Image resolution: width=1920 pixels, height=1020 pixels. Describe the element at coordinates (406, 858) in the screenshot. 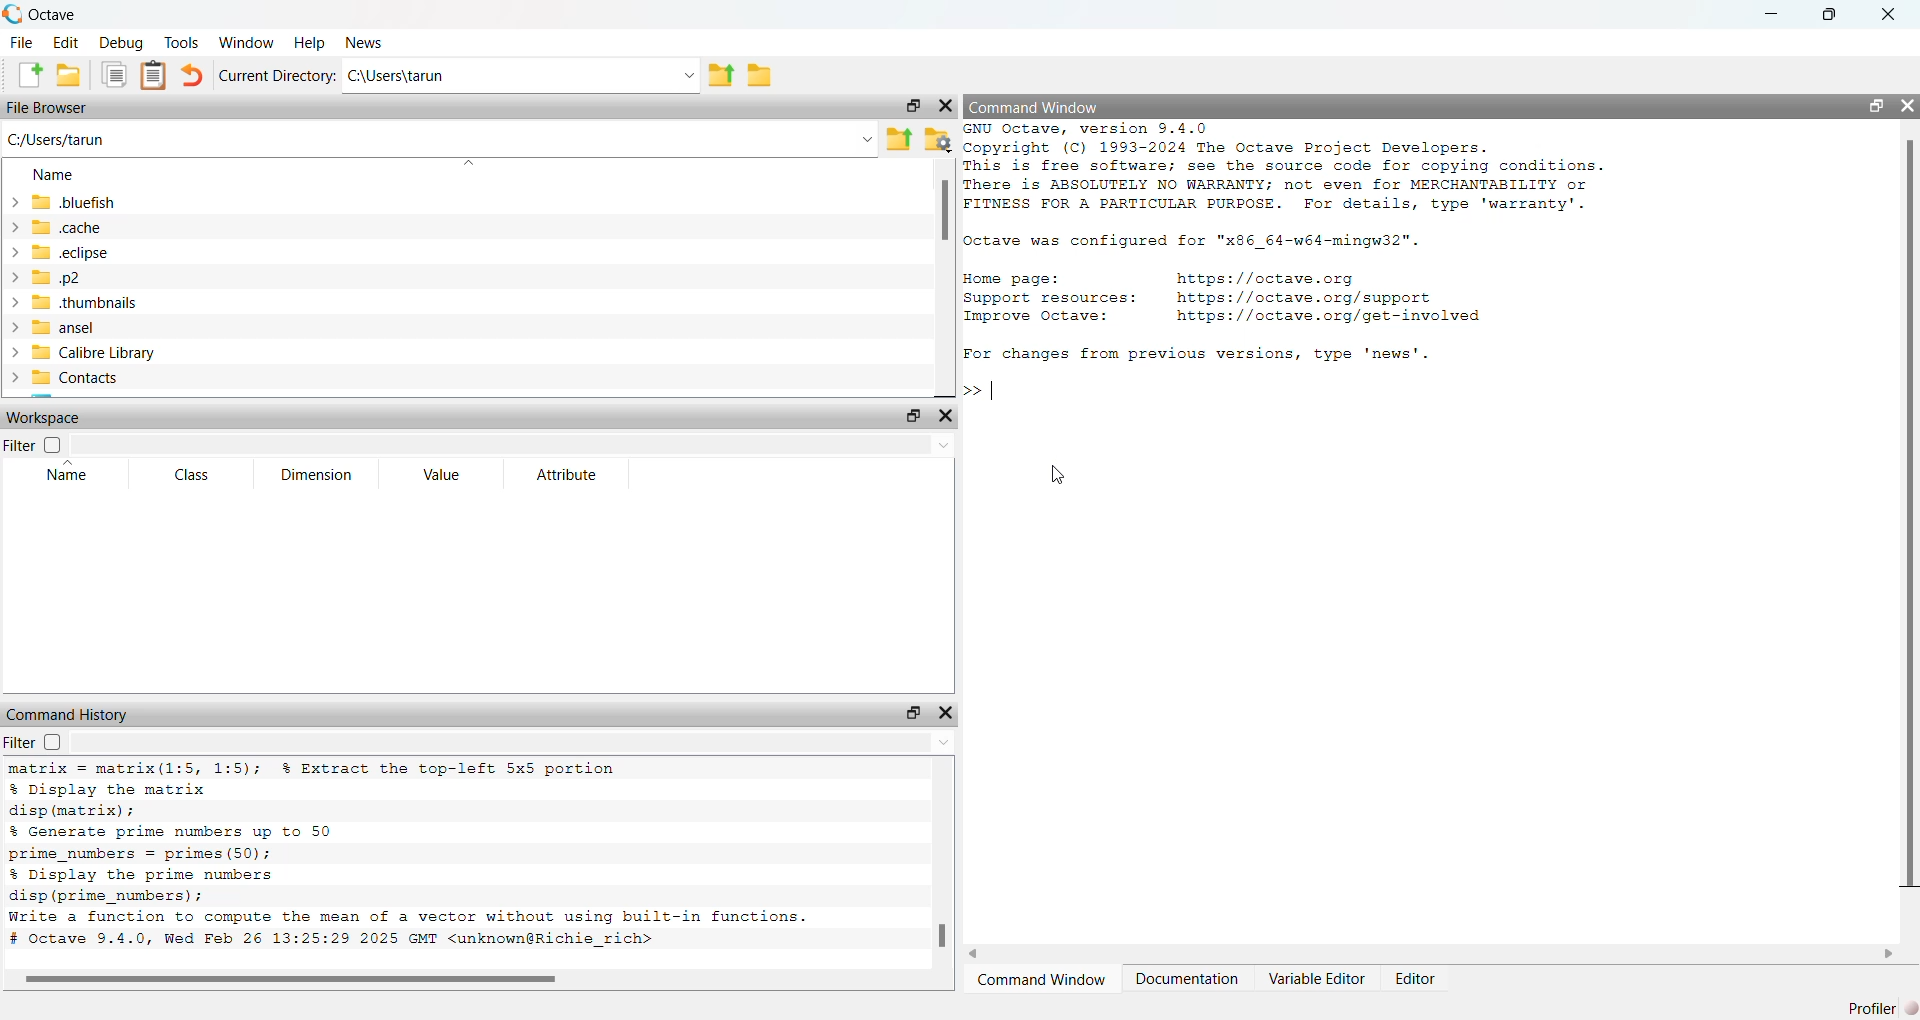

I see `matrix = matrix(1:5, 1:5); % Extract the top-left 5x5 portion

% Display the matrix

disp (matrix) ;

% Generate prime numbers up to 50

prime_numbers = primes (50);

% Display the prime numbers

disp (prime_numbers) ;

Write a function to compute the mean of a vector without using built-in functions.
# octave 9.4.0, Wed Feb 26 13:25:29 2025 GMT <unknown@Richie_rich>` at that location.